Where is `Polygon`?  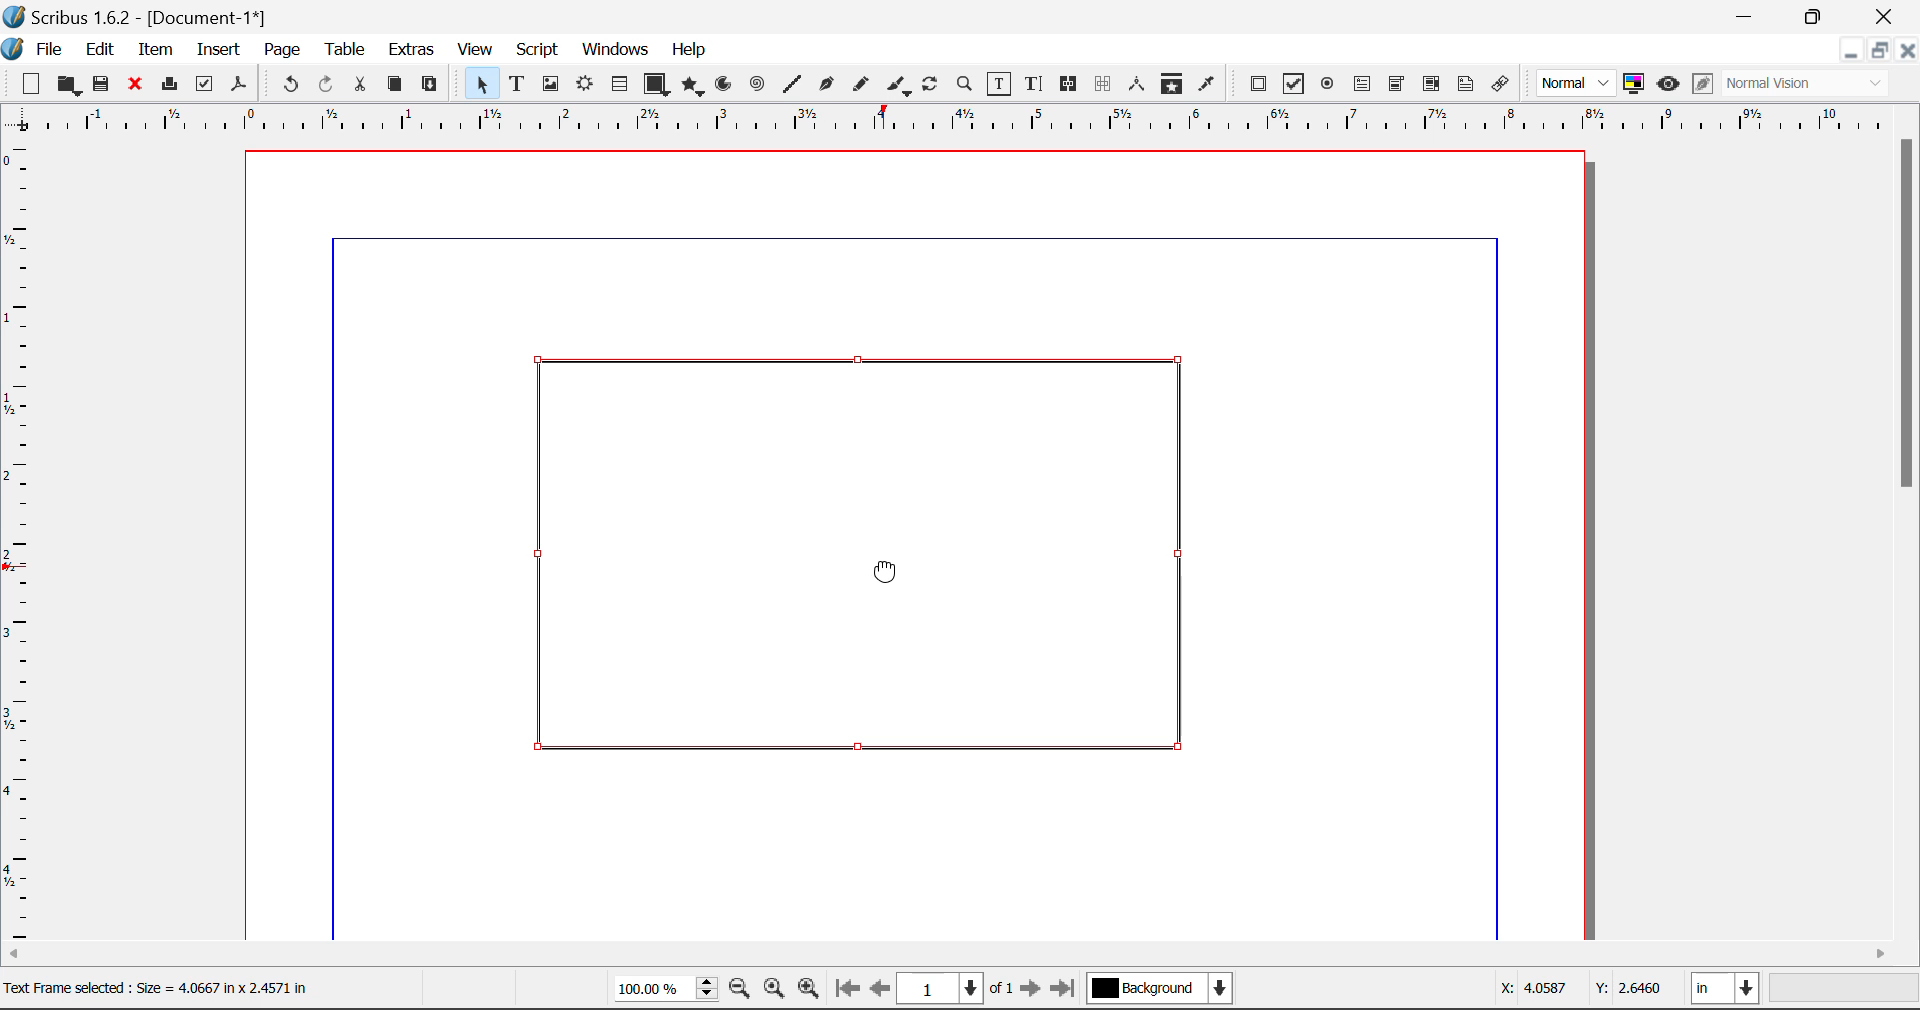
Polygon is located at coordinates (694, 86).